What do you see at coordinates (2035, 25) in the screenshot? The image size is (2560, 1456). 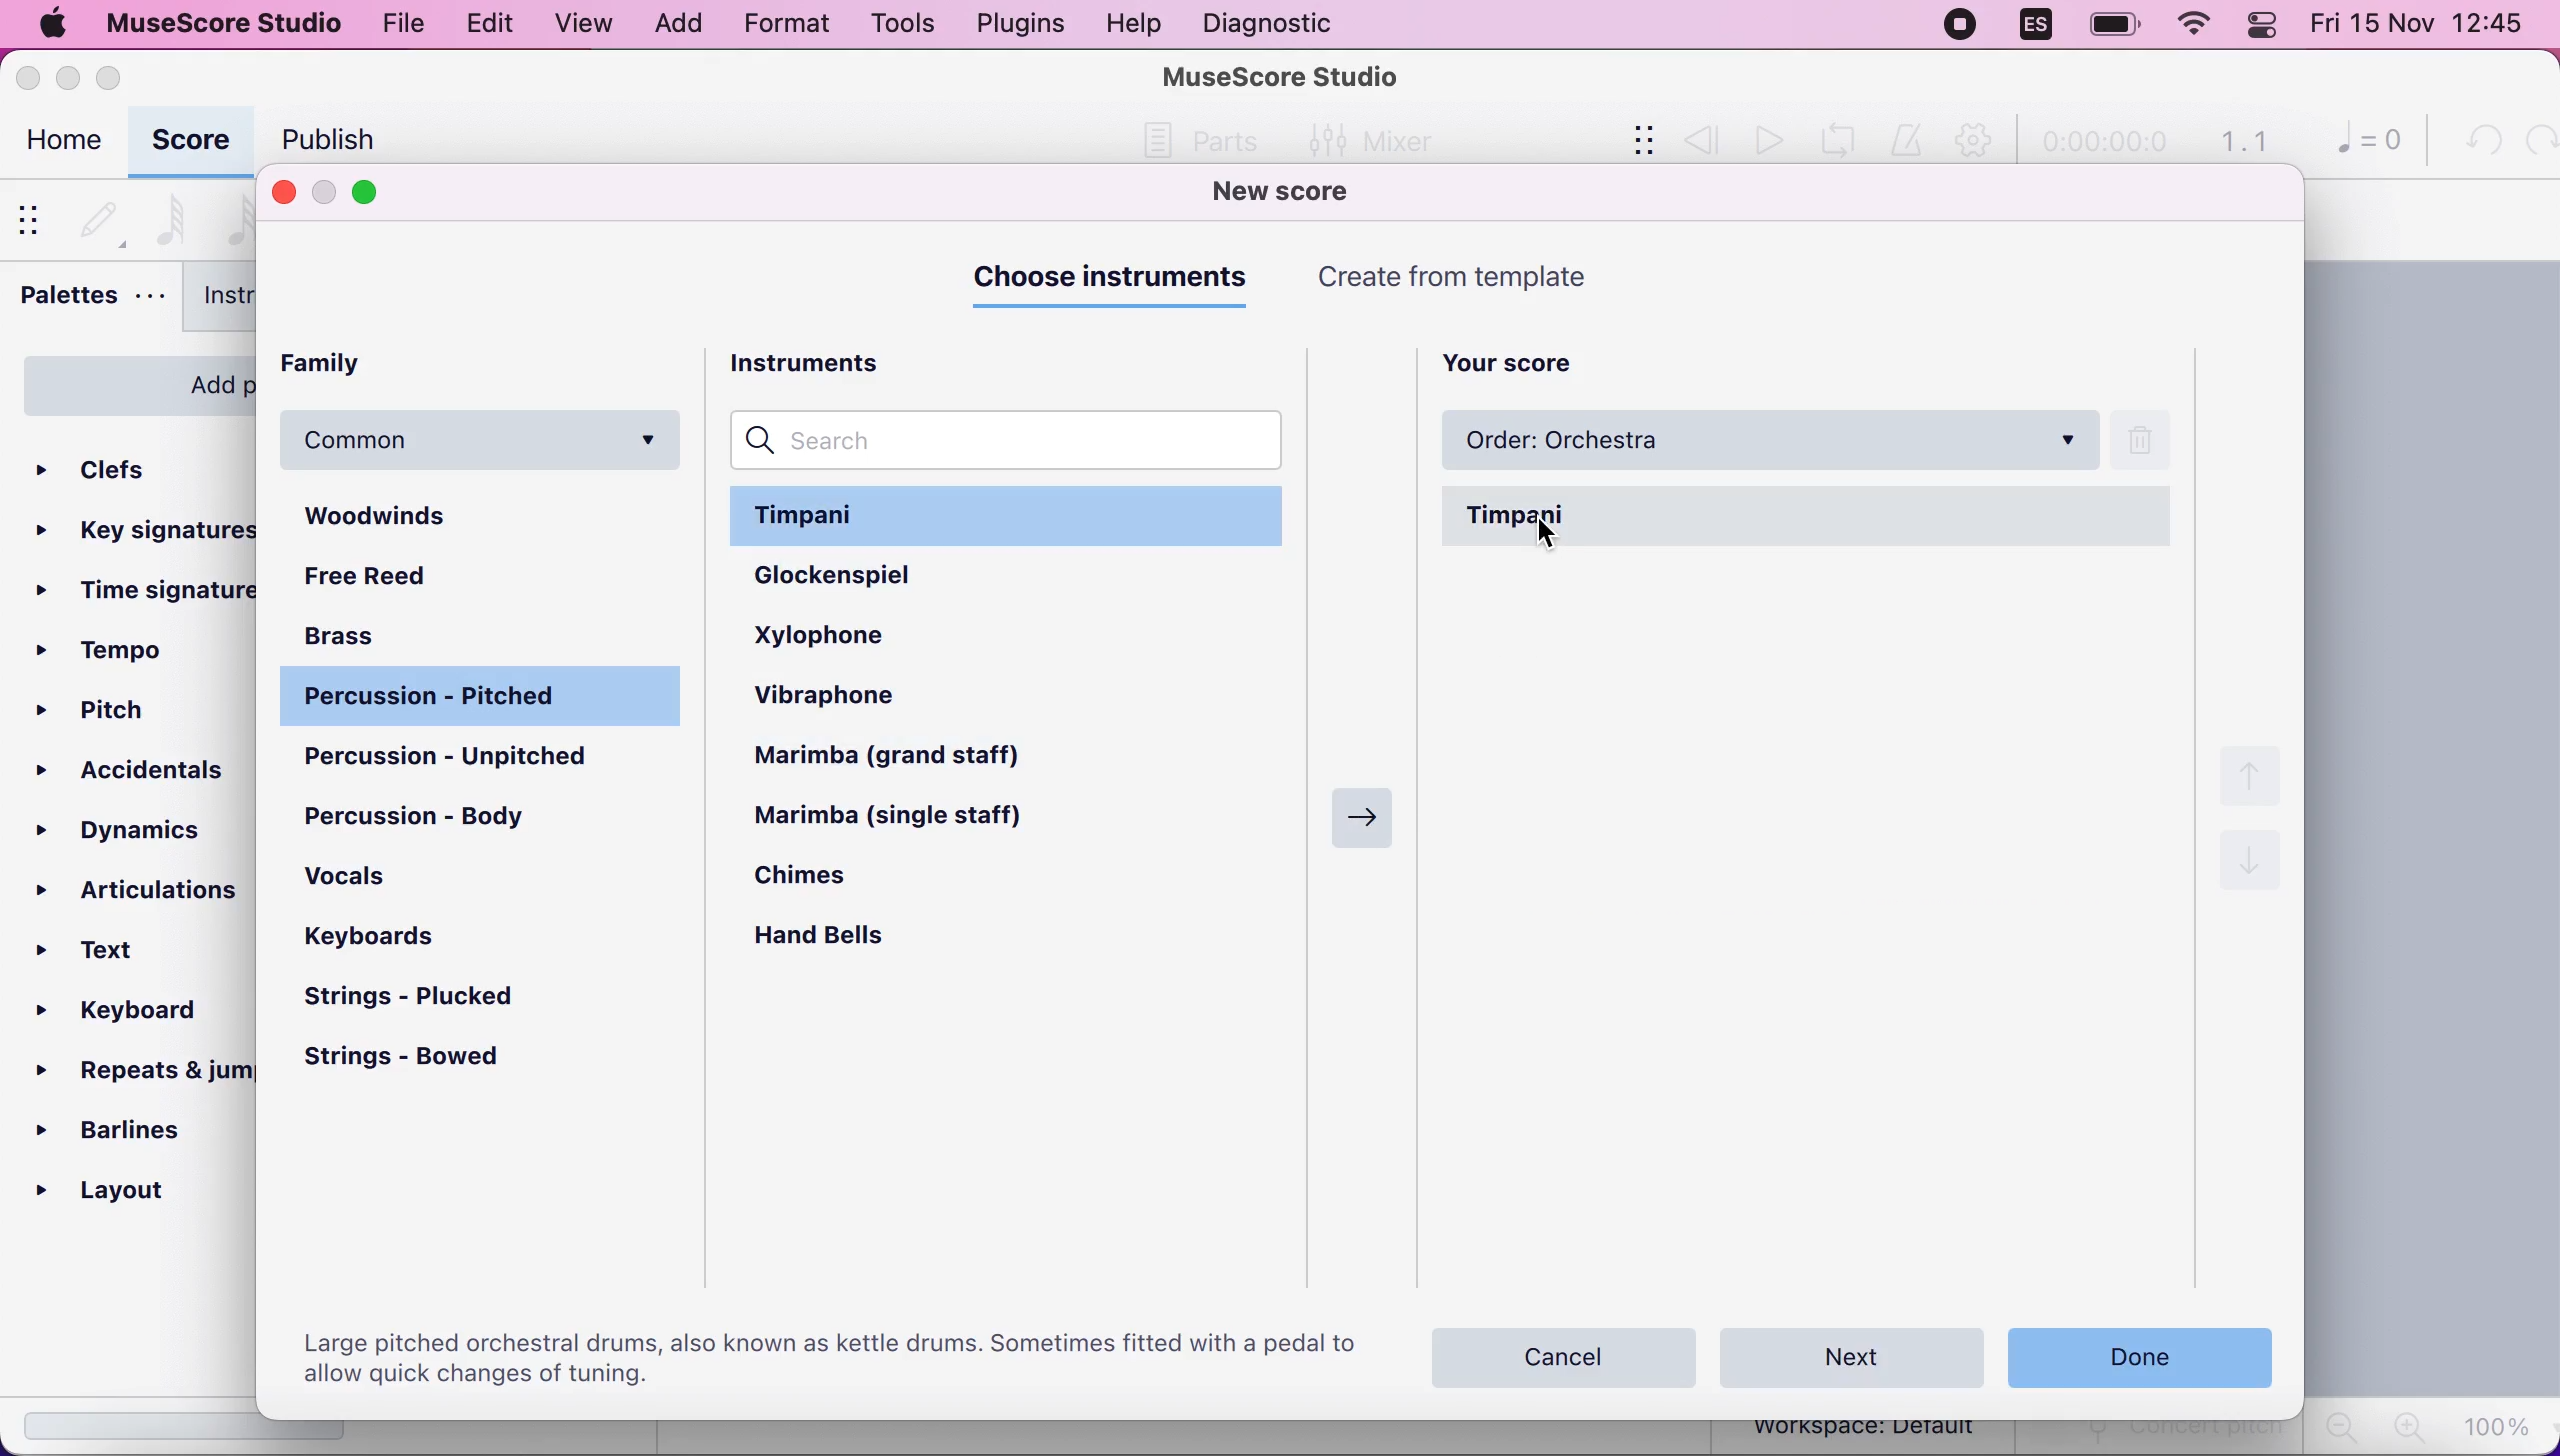 I see `language` at bounding box center [2035, 25].